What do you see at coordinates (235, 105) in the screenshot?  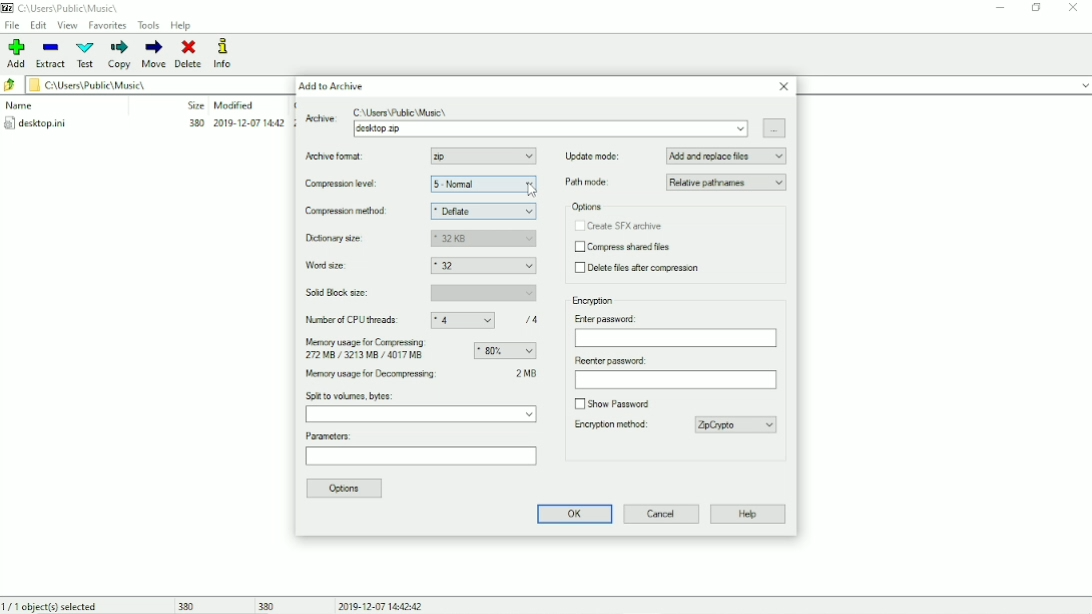 I see `Modified` at bounding box center [235, 105].